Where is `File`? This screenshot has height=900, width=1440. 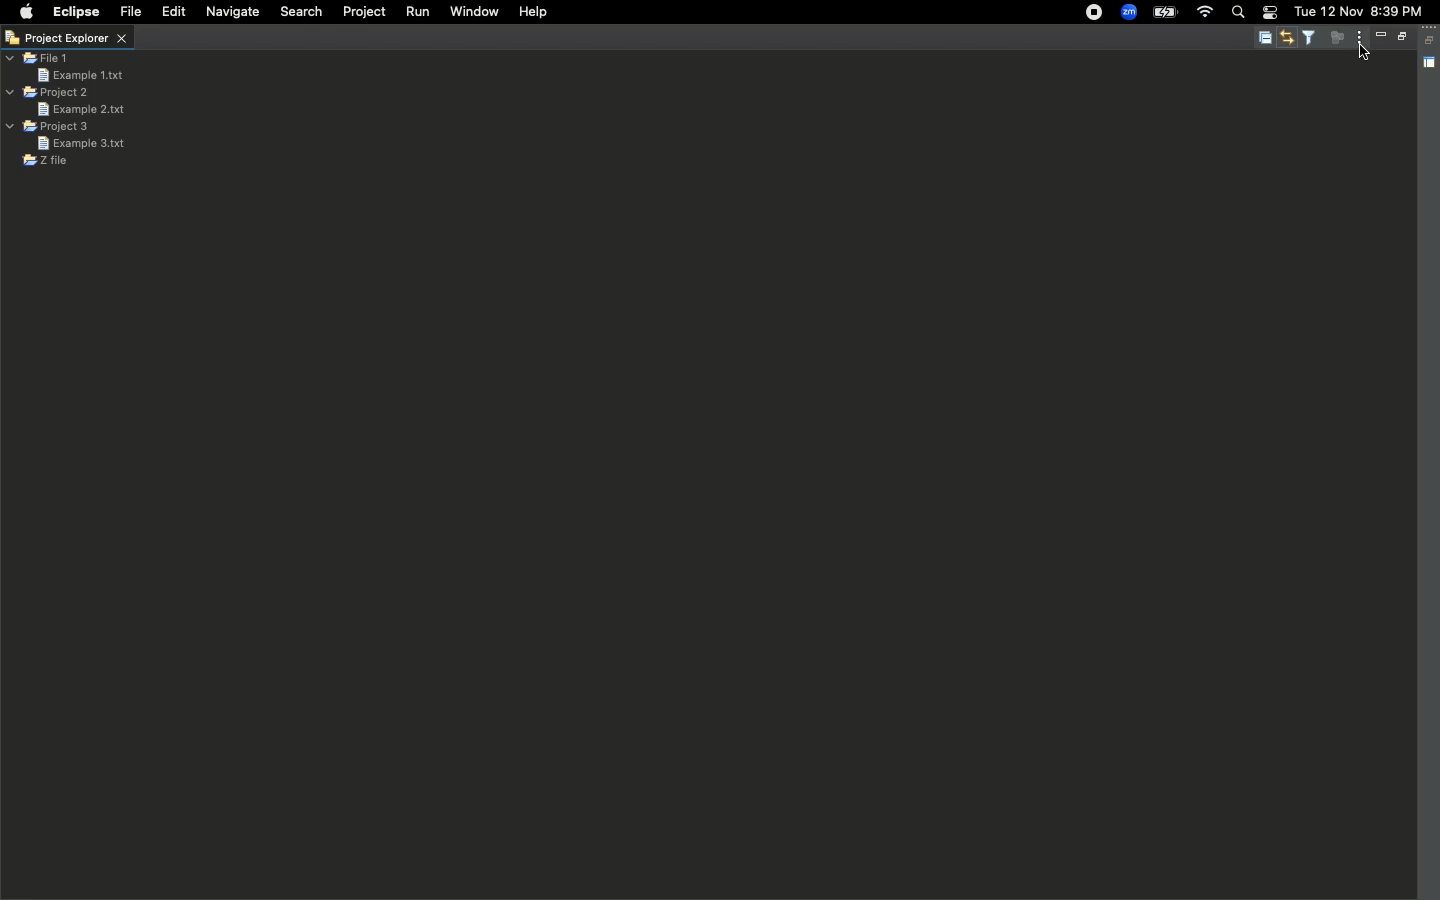
File is located at coordinates (131, 12).